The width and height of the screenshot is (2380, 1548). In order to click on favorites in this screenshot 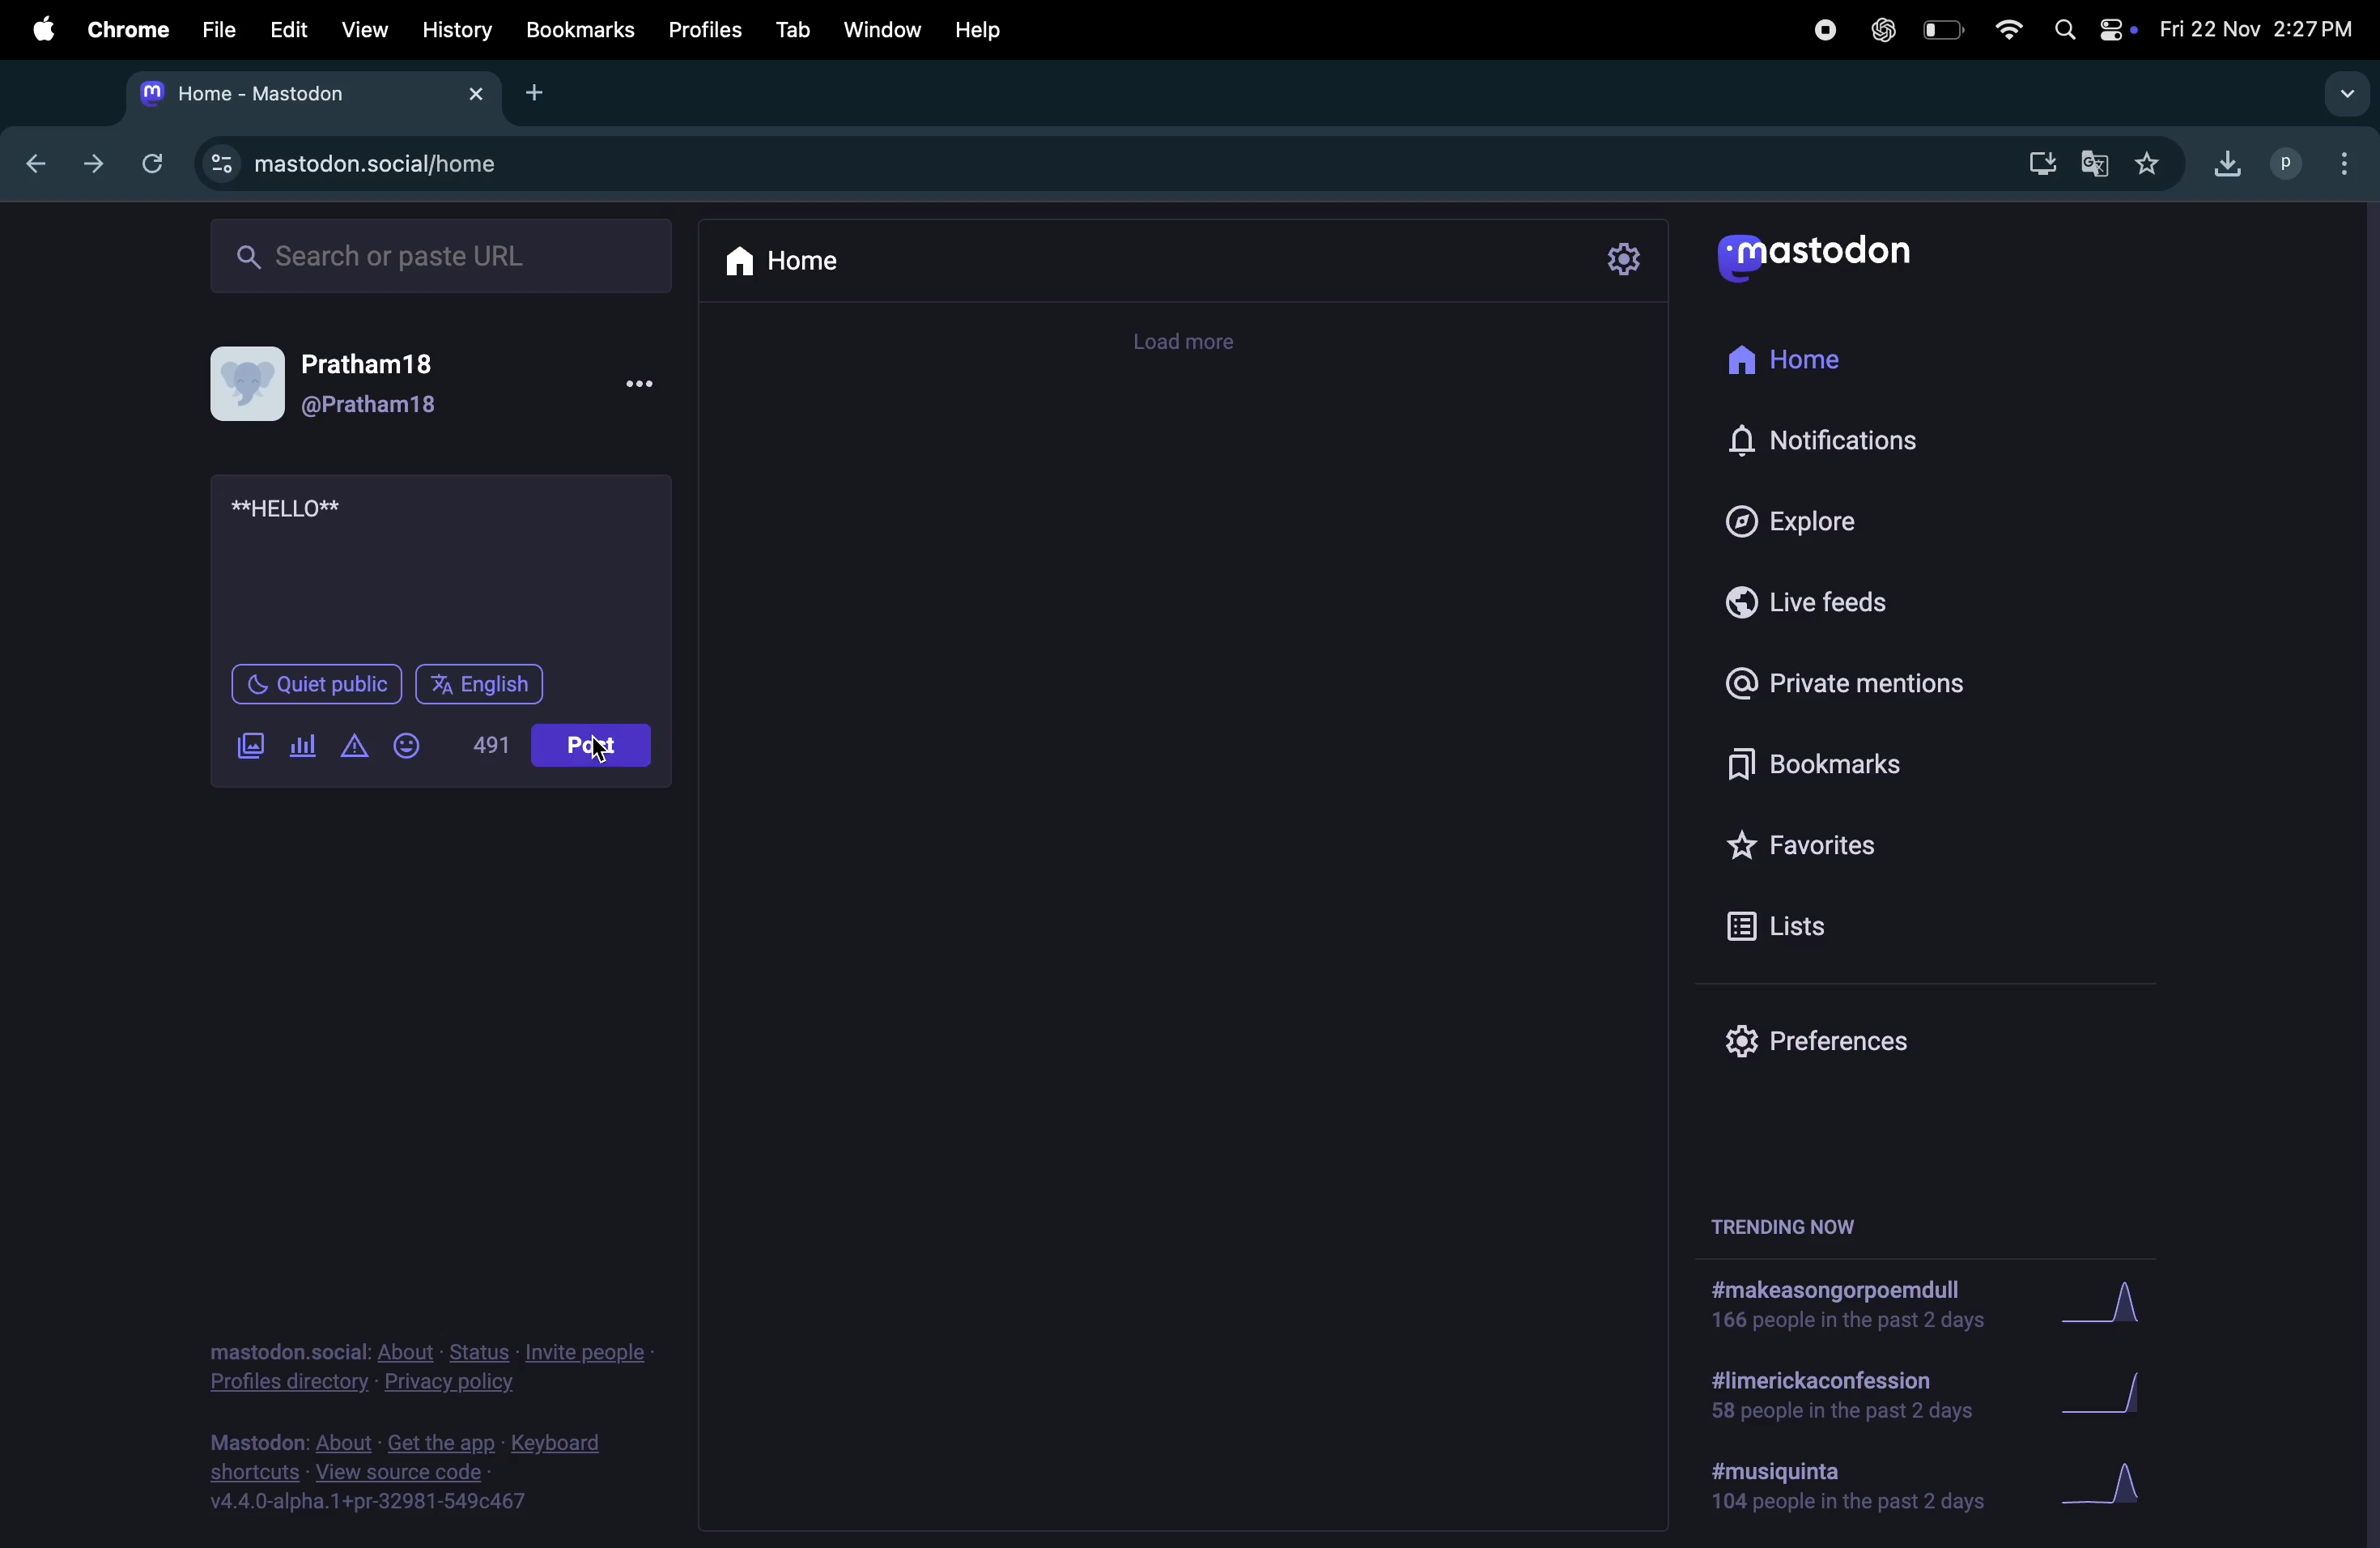, I will do `click(1885, 847)`.